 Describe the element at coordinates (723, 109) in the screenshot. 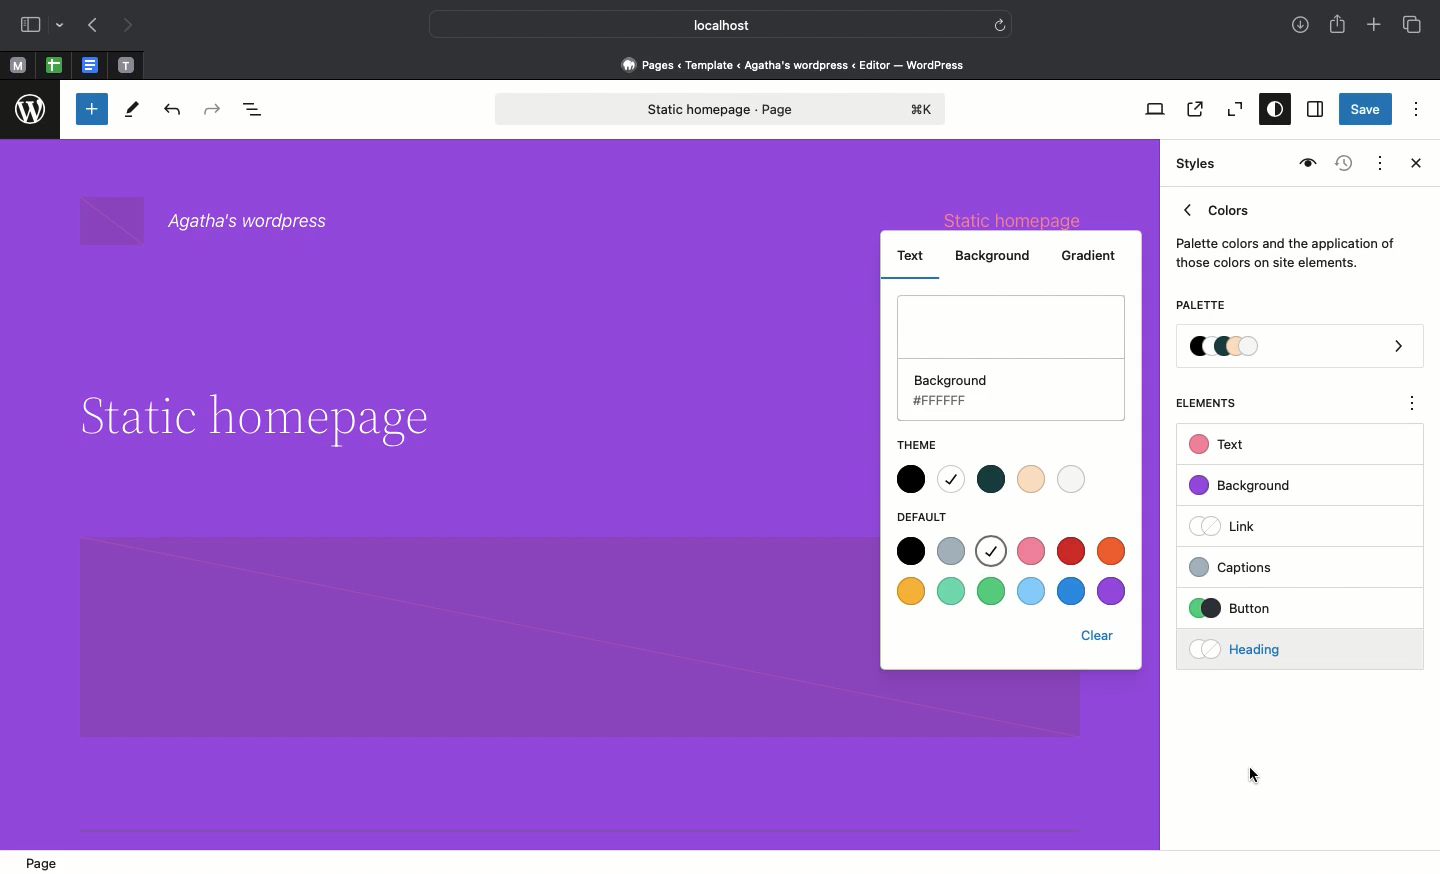

I see `Static homepage` at that location.